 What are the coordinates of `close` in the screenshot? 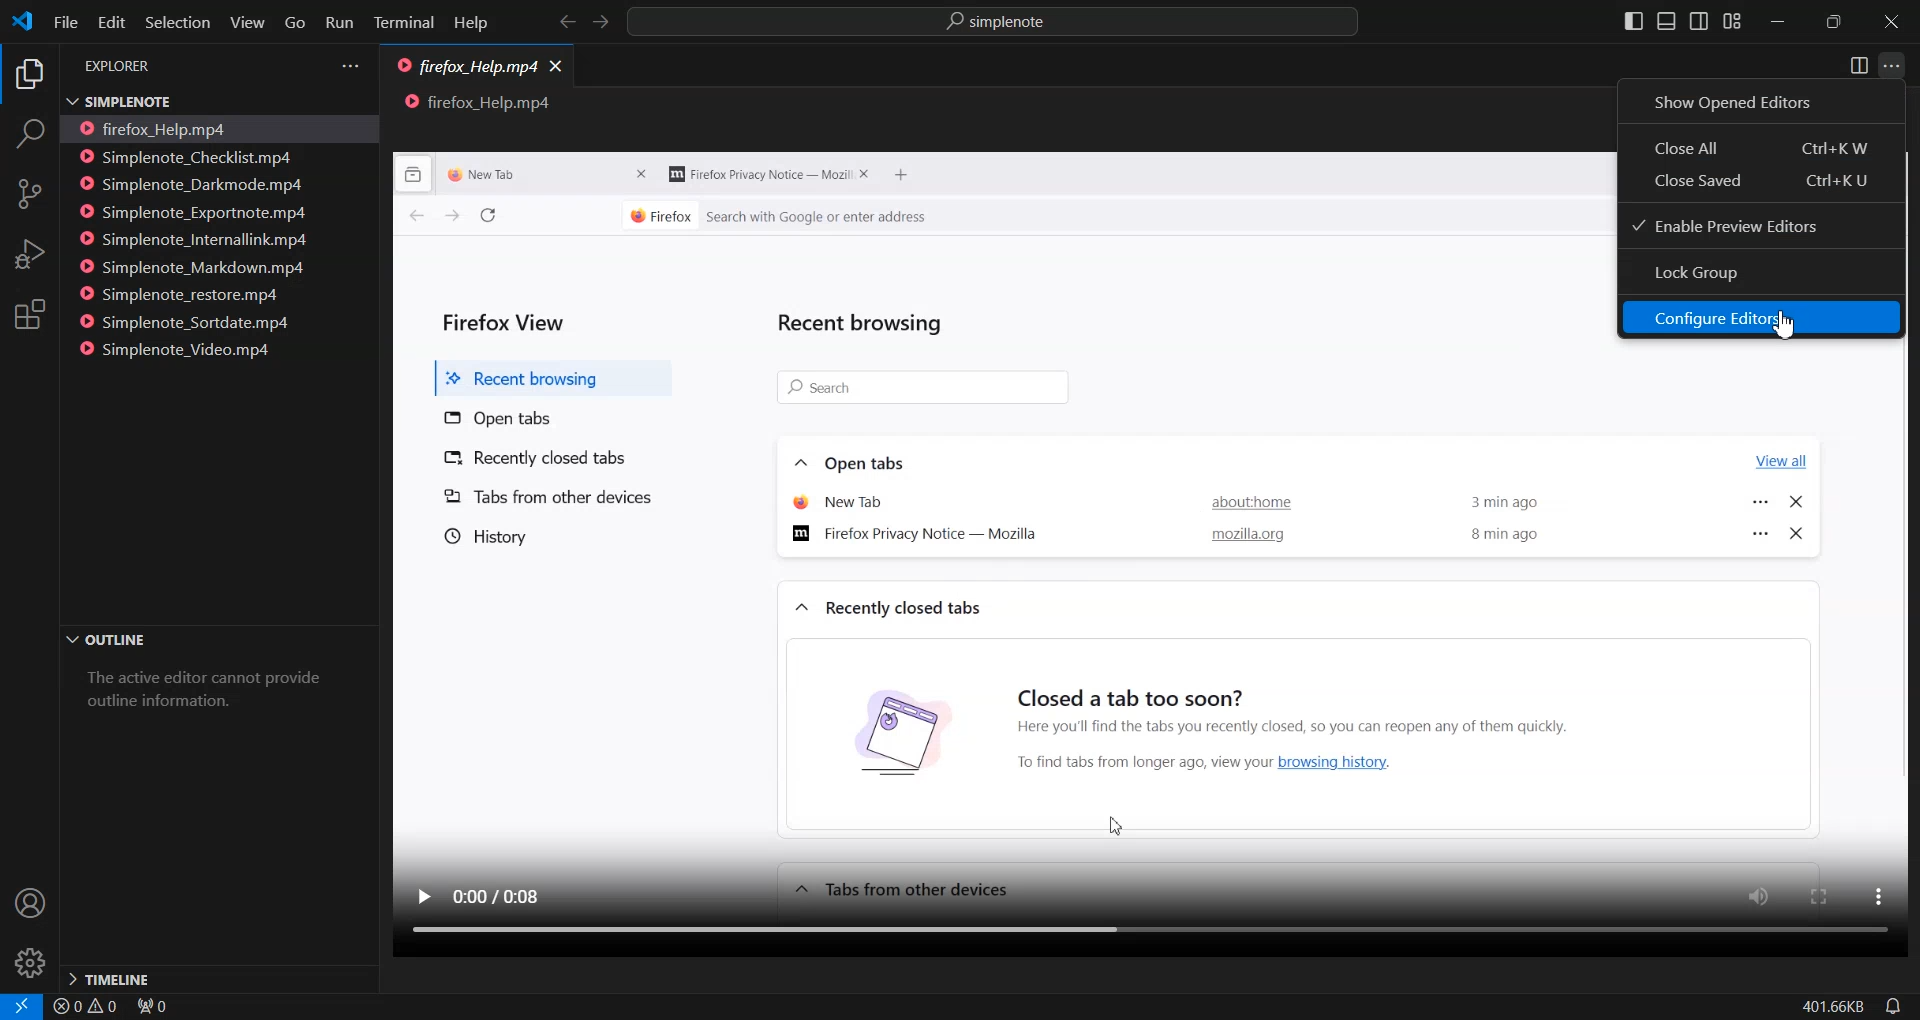 It's located at (643, 175).